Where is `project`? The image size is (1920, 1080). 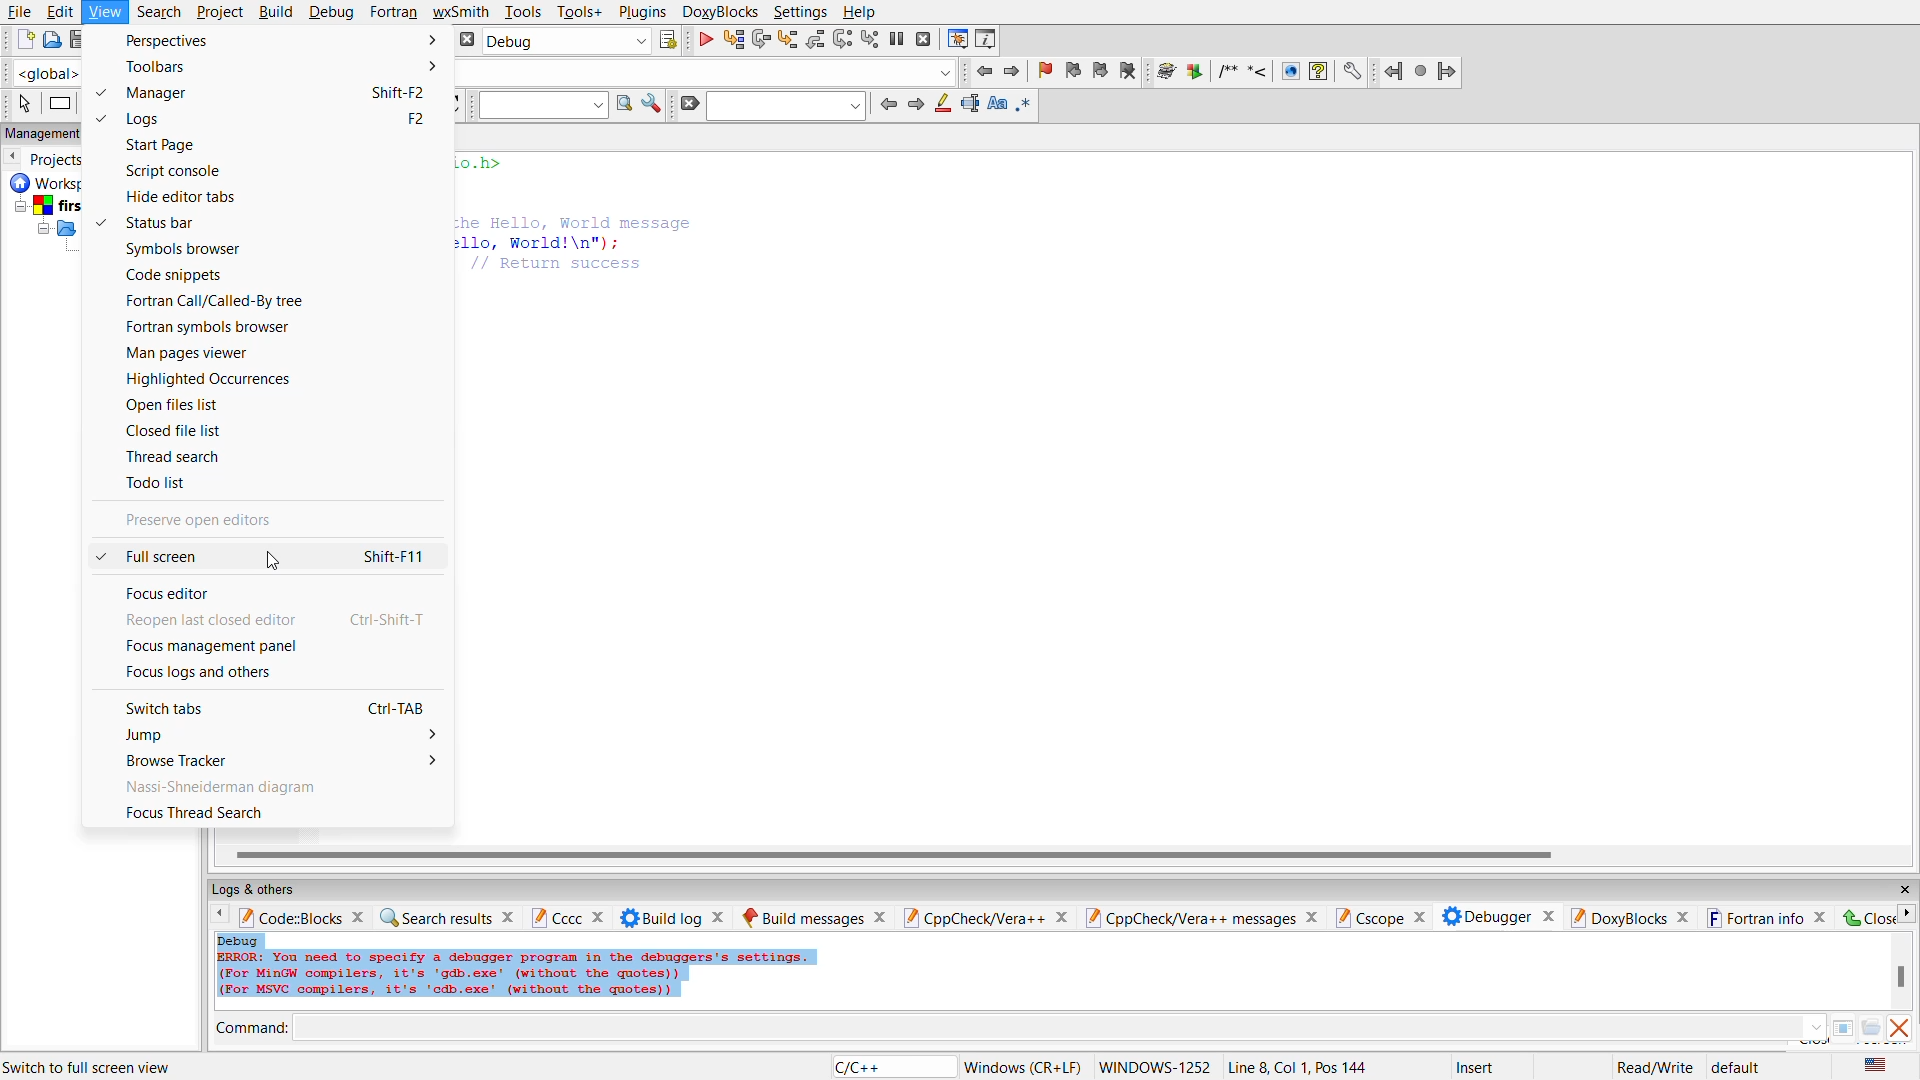
project is located at coordinates (220, 11).